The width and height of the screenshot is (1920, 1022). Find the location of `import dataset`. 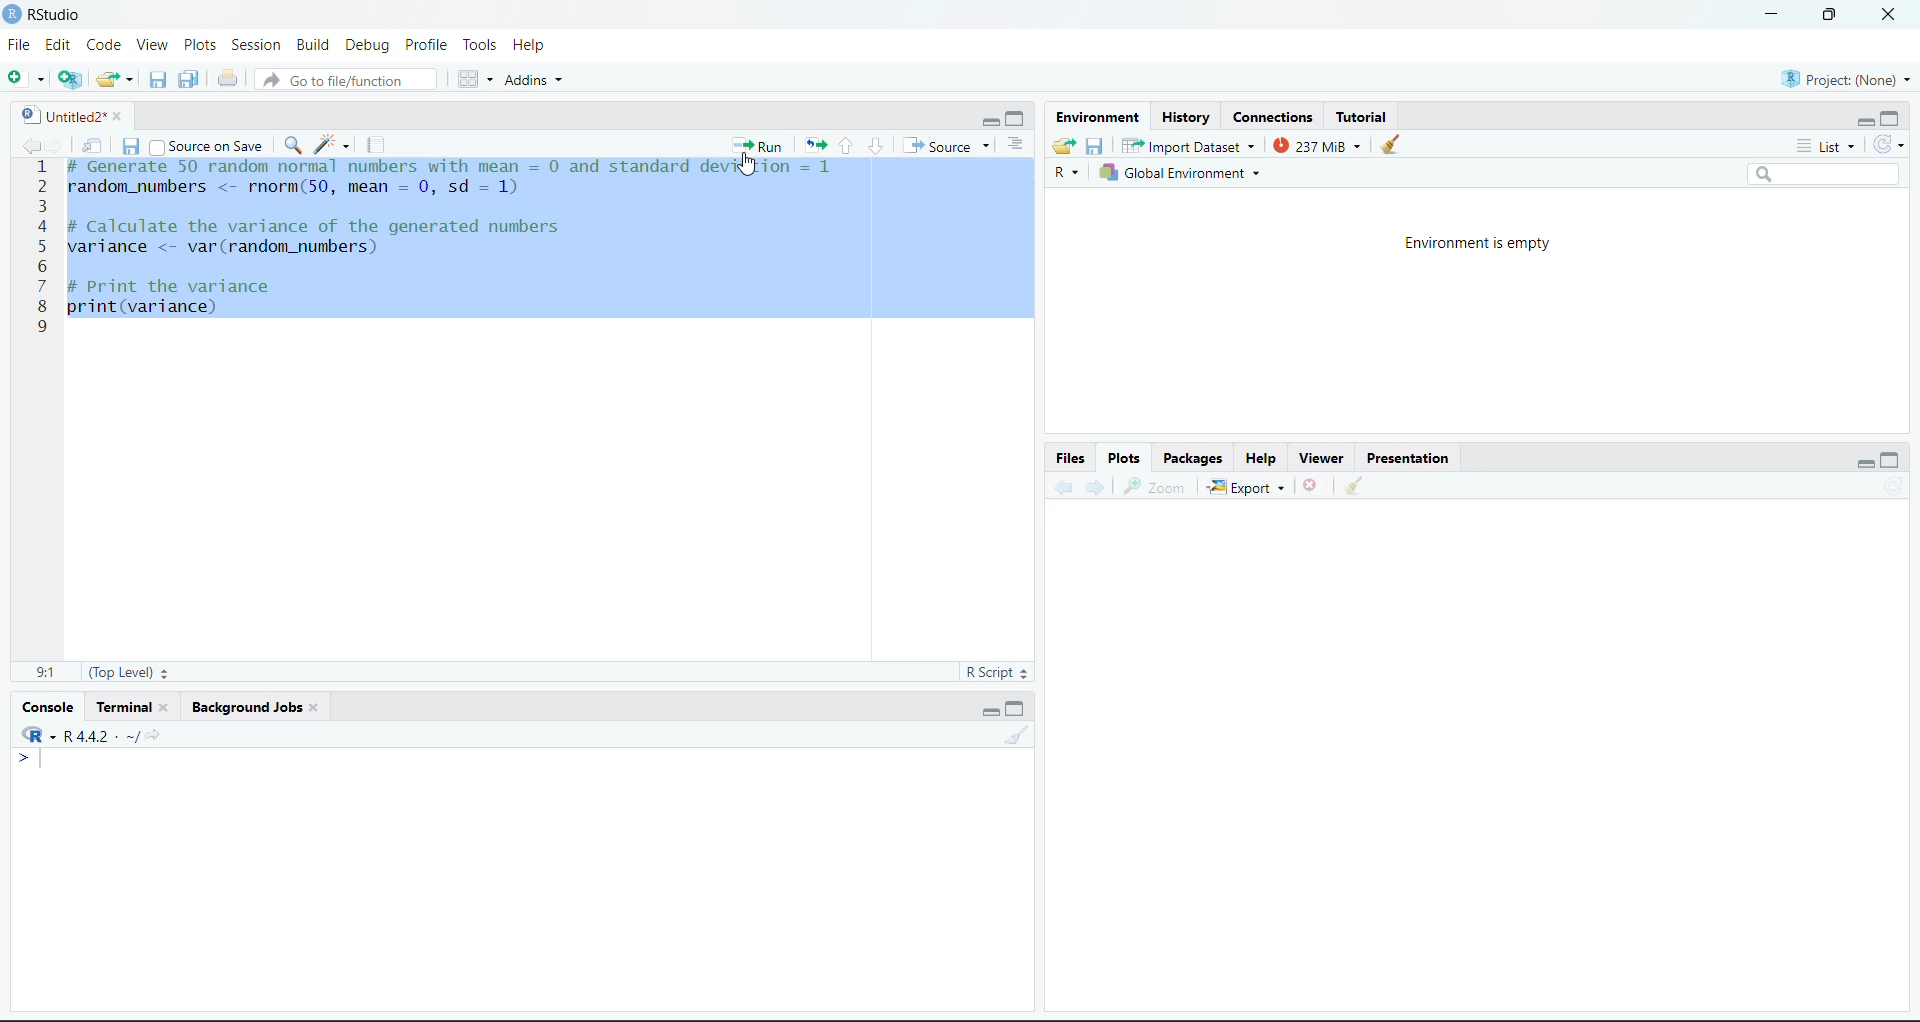

import dataset is located at coordinates (1186, 146).